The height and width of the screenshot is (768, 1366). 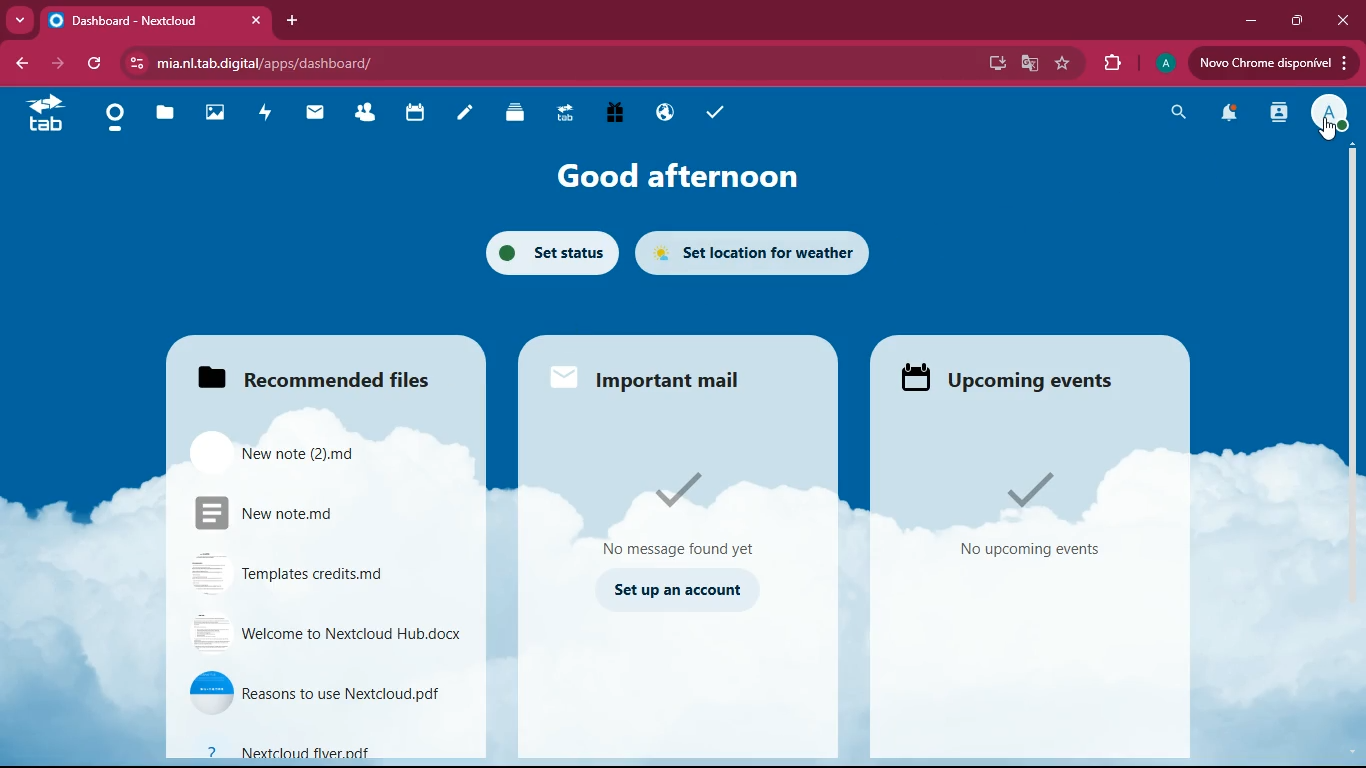 What do you see at coordinates (1168, 62) in the screenshot?
I see `profile` at bounding box center [1168, 62].